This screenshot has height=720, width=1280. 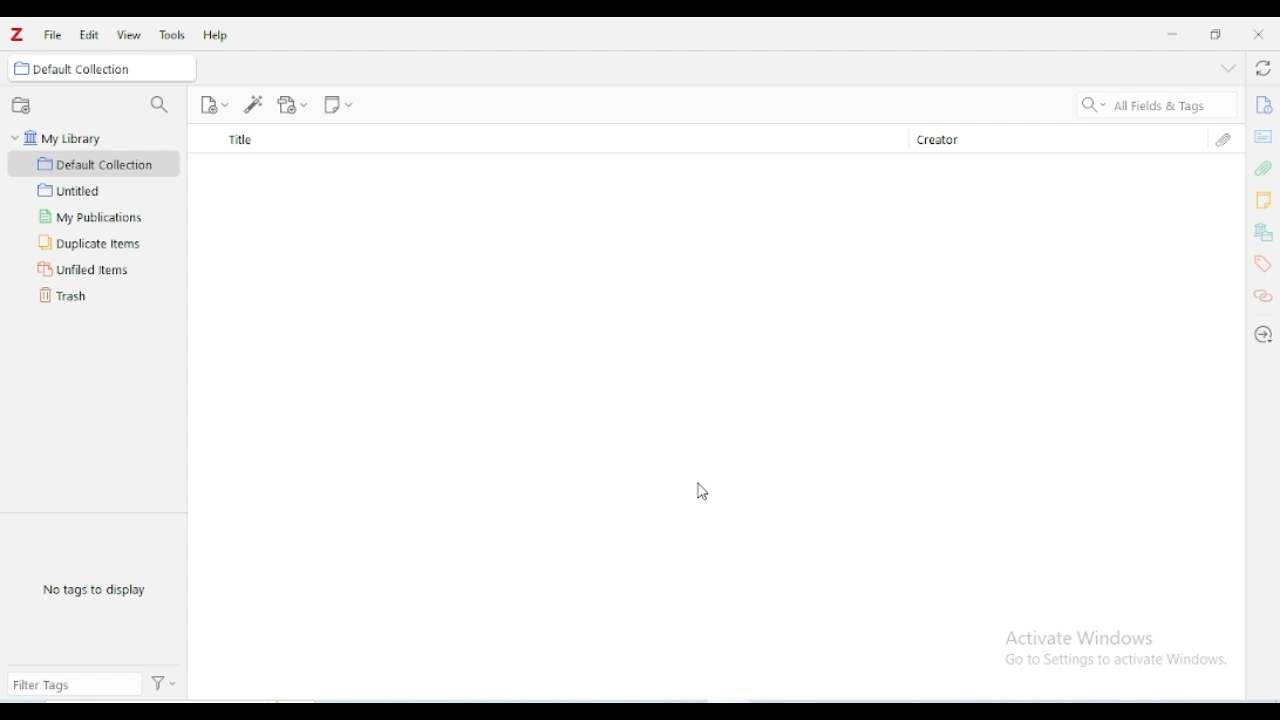 I want to click on my library, so click(x=94, y=138).